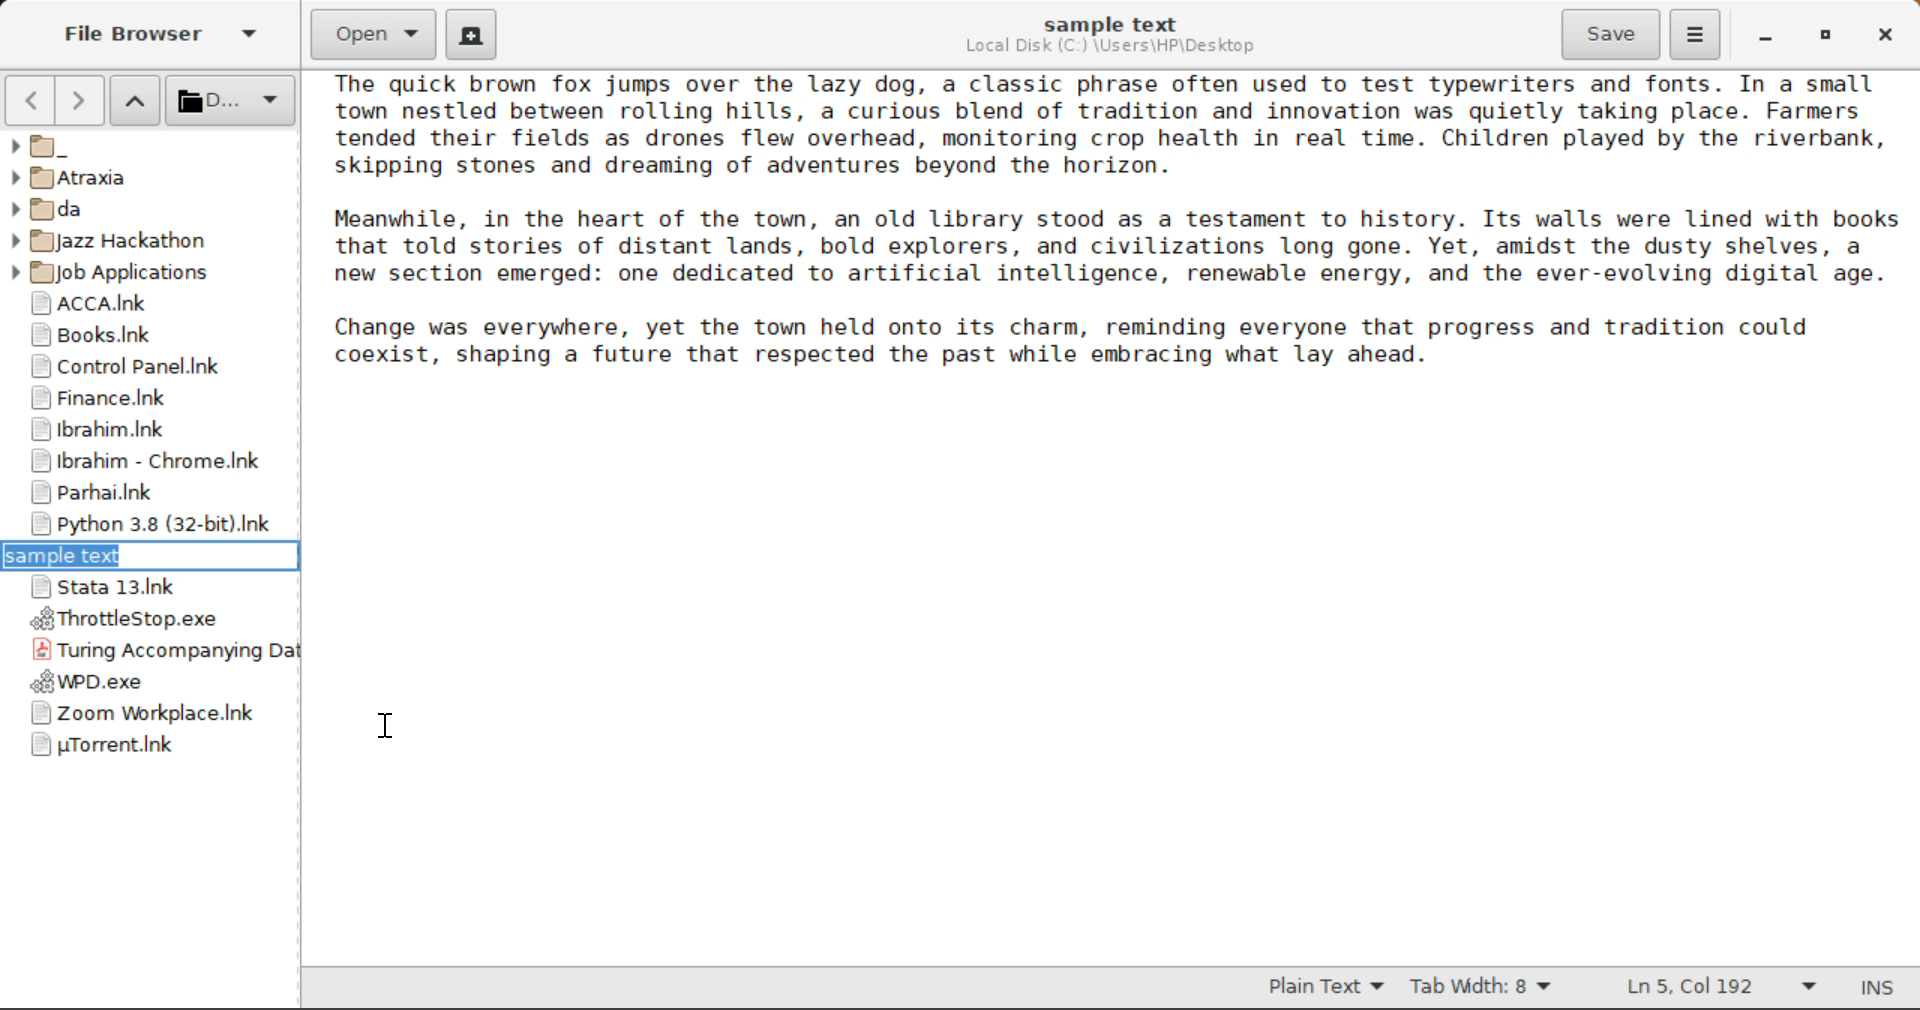 This screenshot has height=1010, width=1920. What do you see at coordinates (1696, 33) in the screenshot?
I see `More Options` at bounding box center [1696, 33].